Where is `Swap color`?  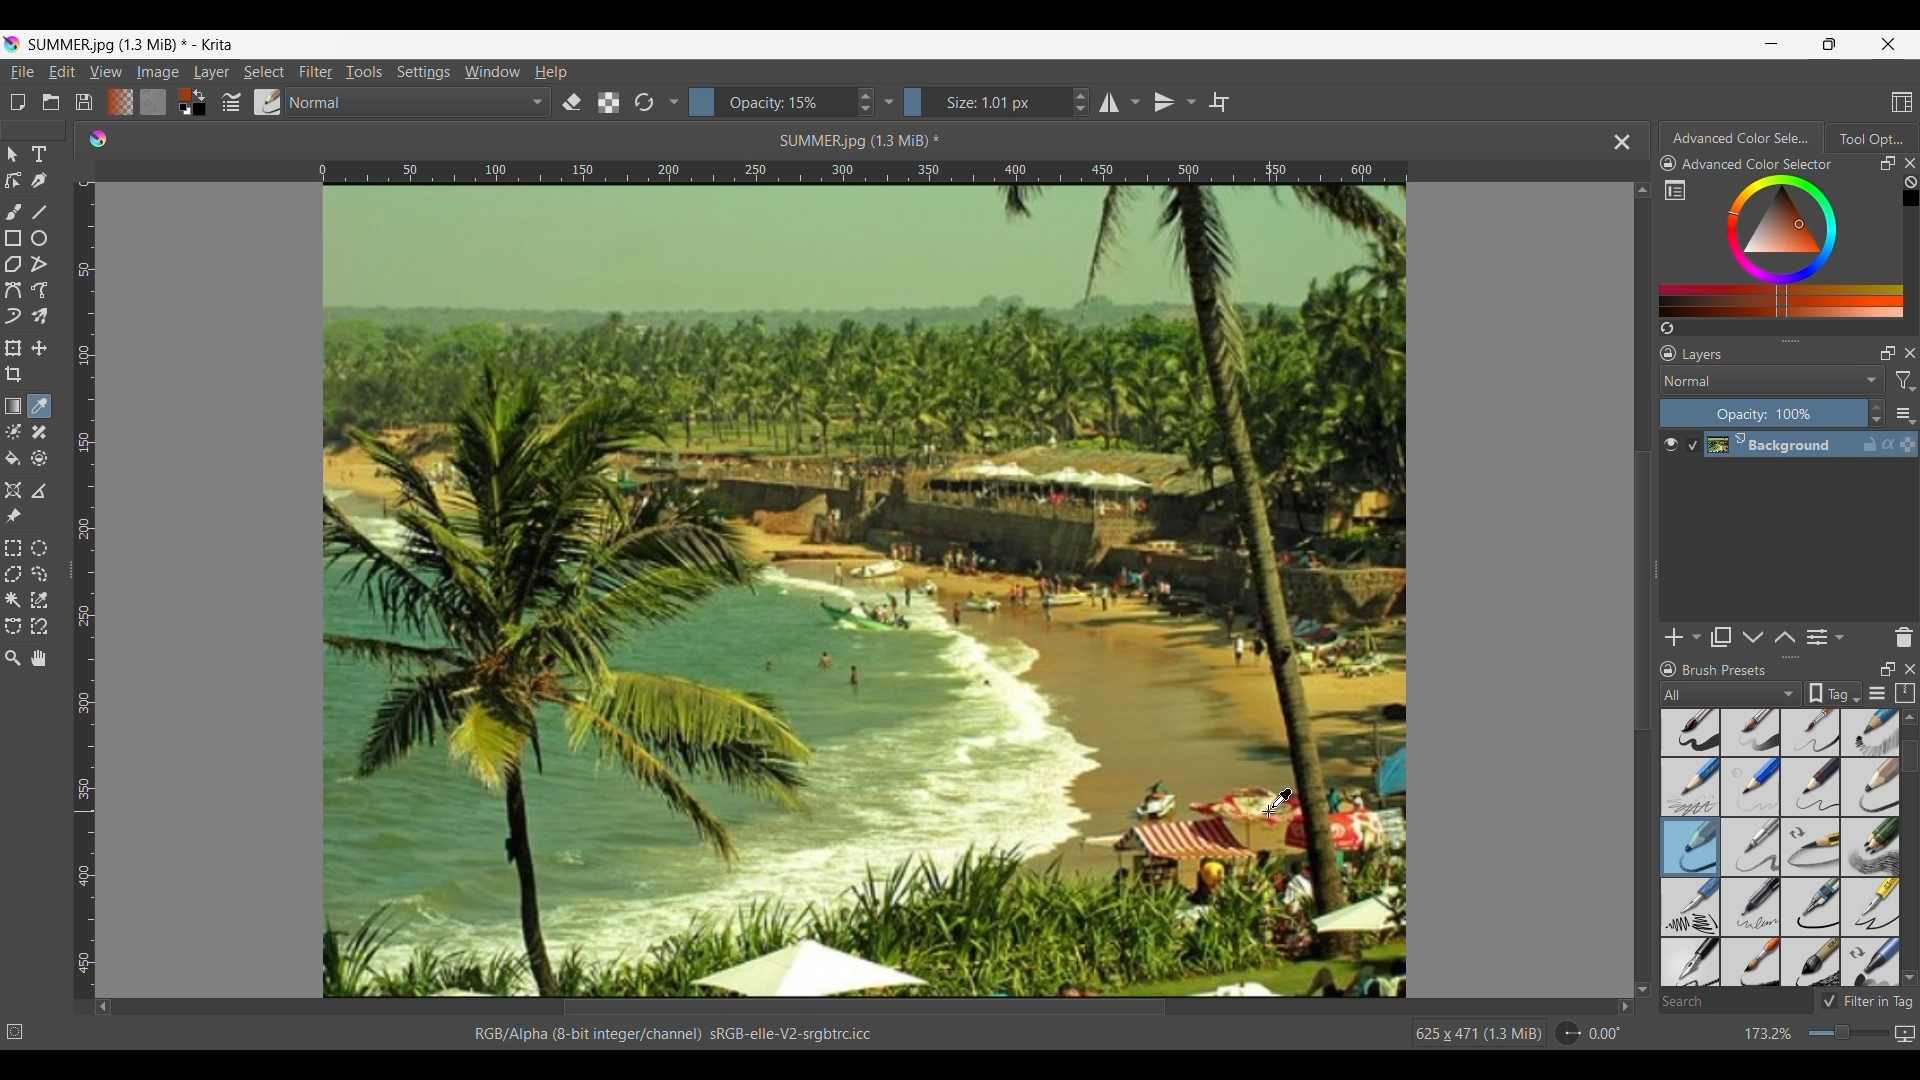 Swap color is located at coordinates (199, 95).